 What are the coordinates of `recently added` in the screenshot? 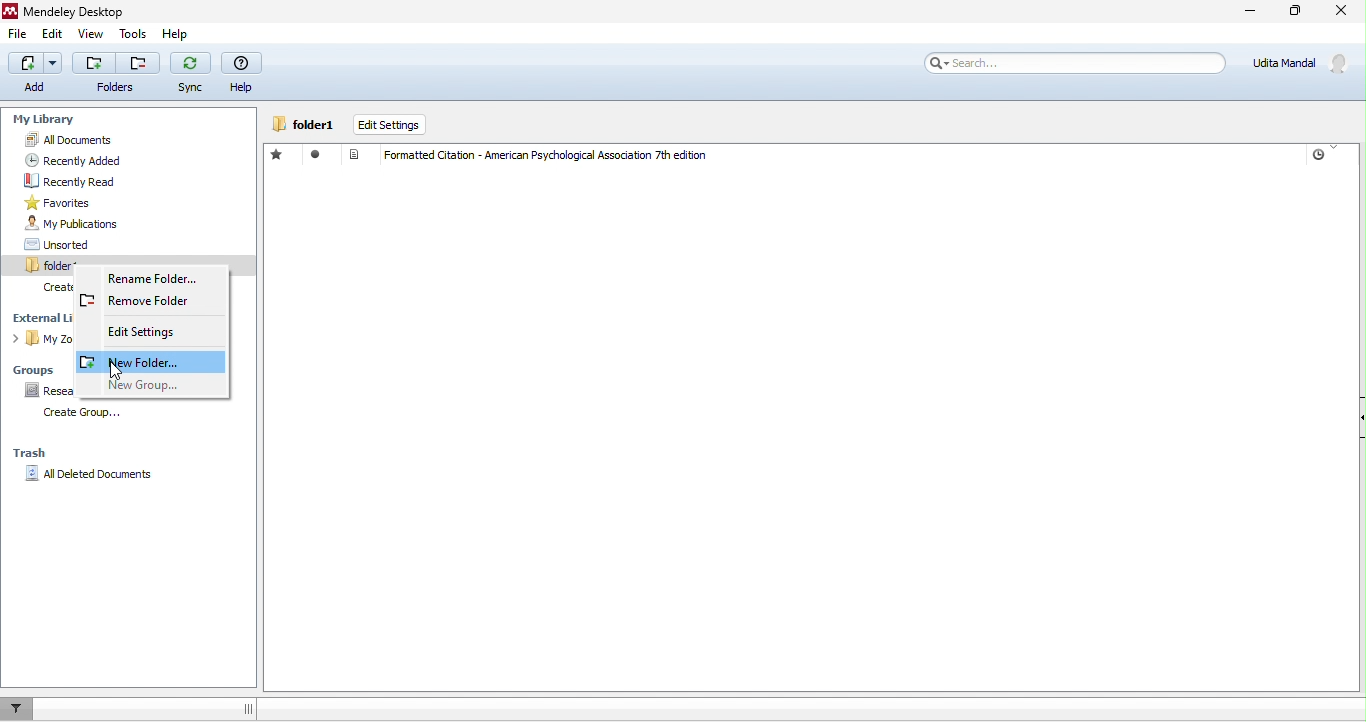 It's located at (77, 160).